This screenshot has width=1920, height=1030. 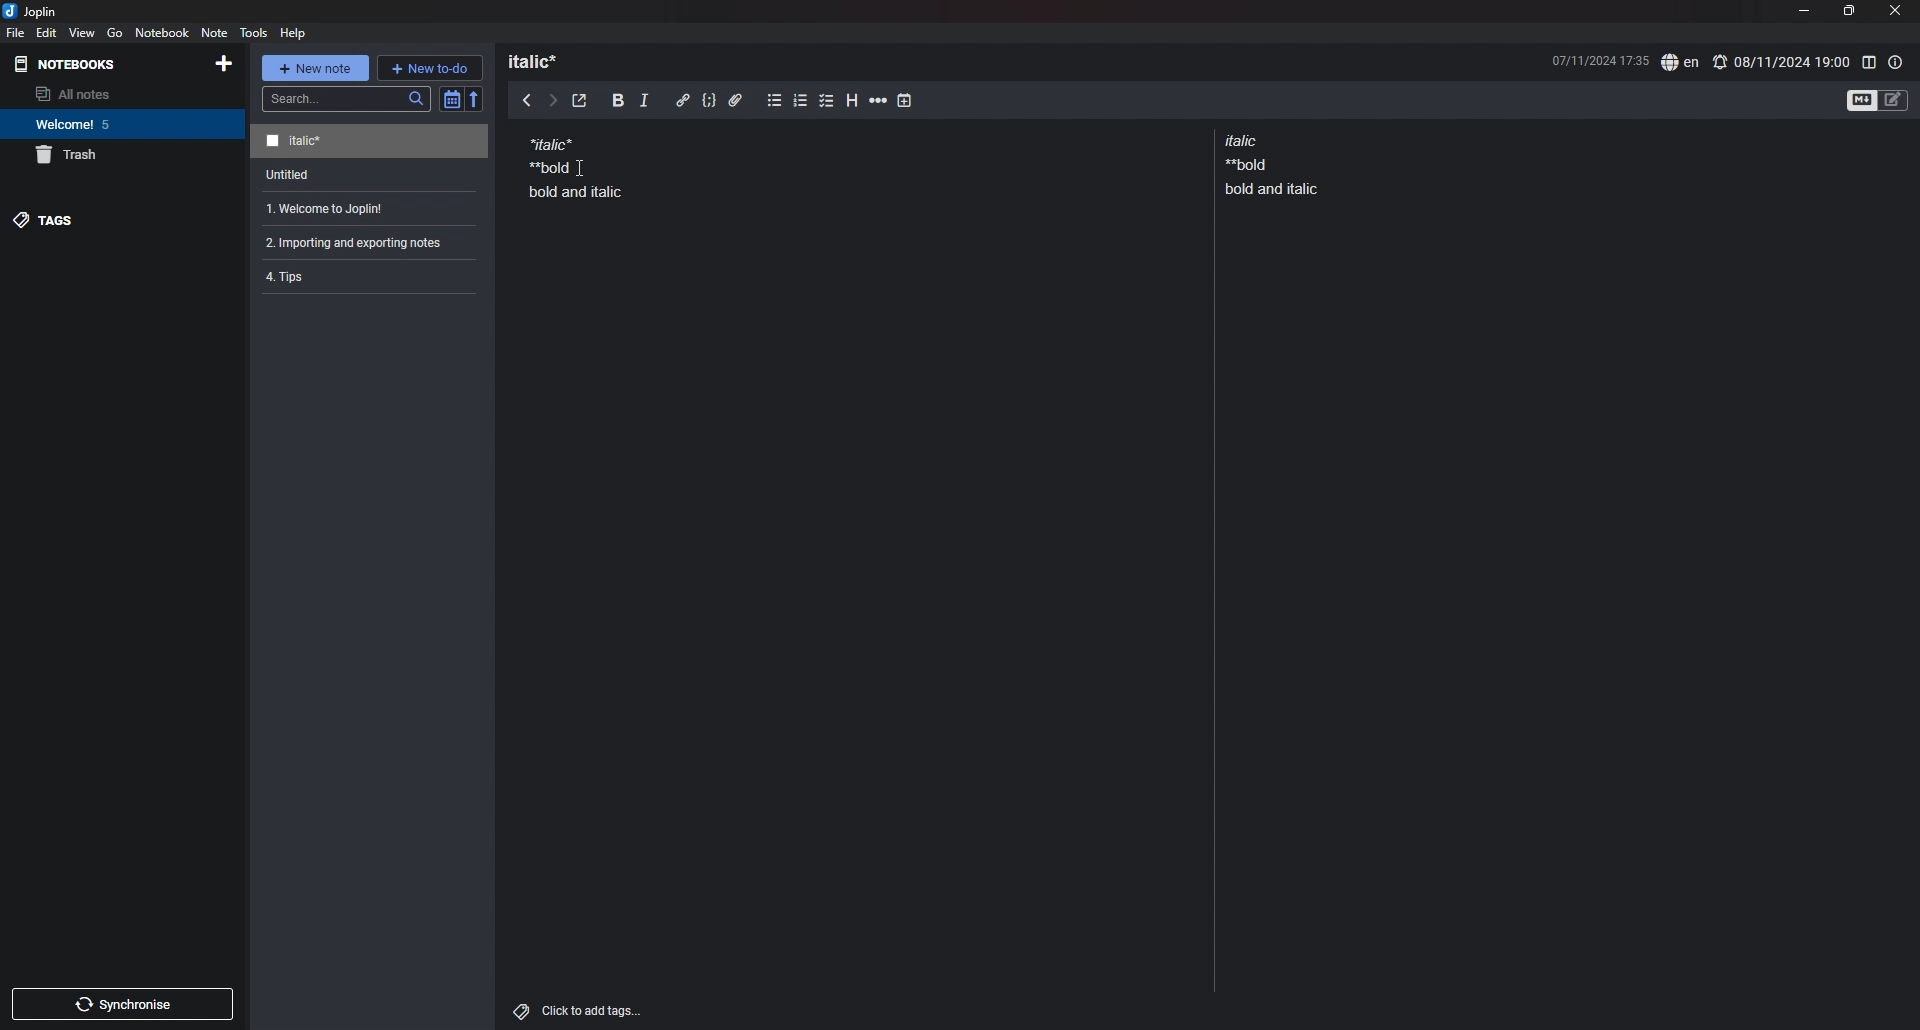 What do you see at coordinates (683, 100) in the screenshot?
I see `hyperlink` at bounding box center [683, 100].